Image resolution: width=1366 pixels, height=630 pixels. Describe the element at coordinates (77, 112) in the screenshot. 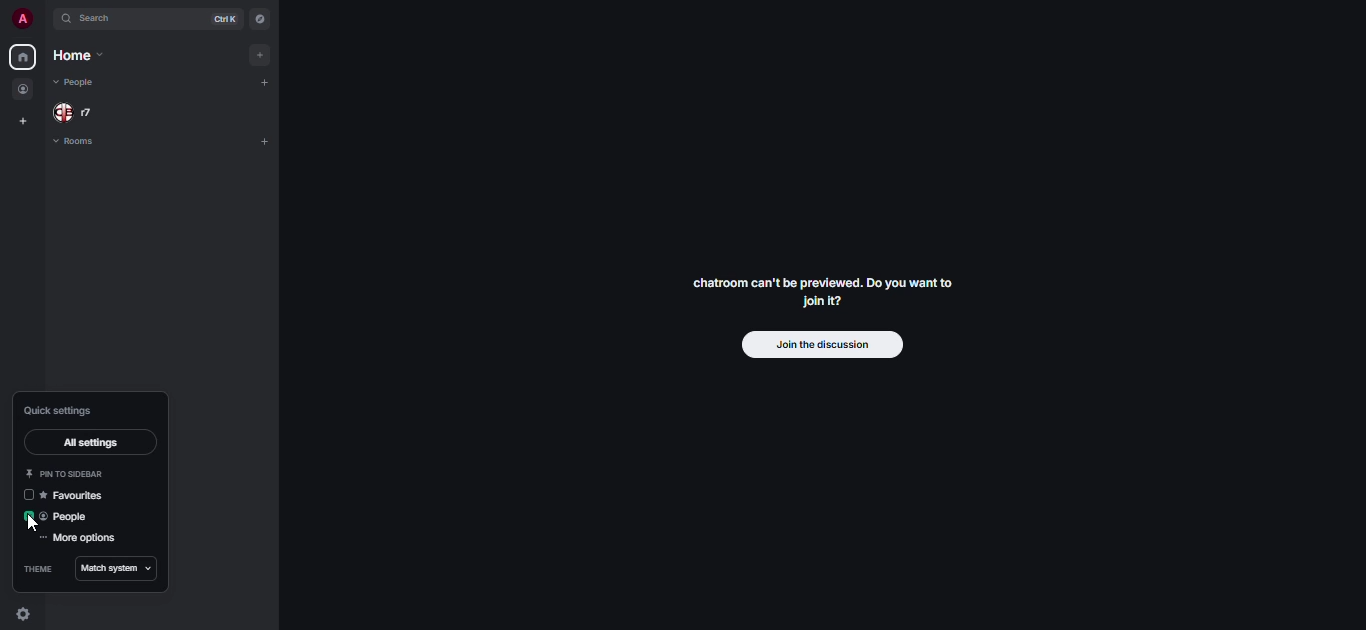

I see `people` at that location.